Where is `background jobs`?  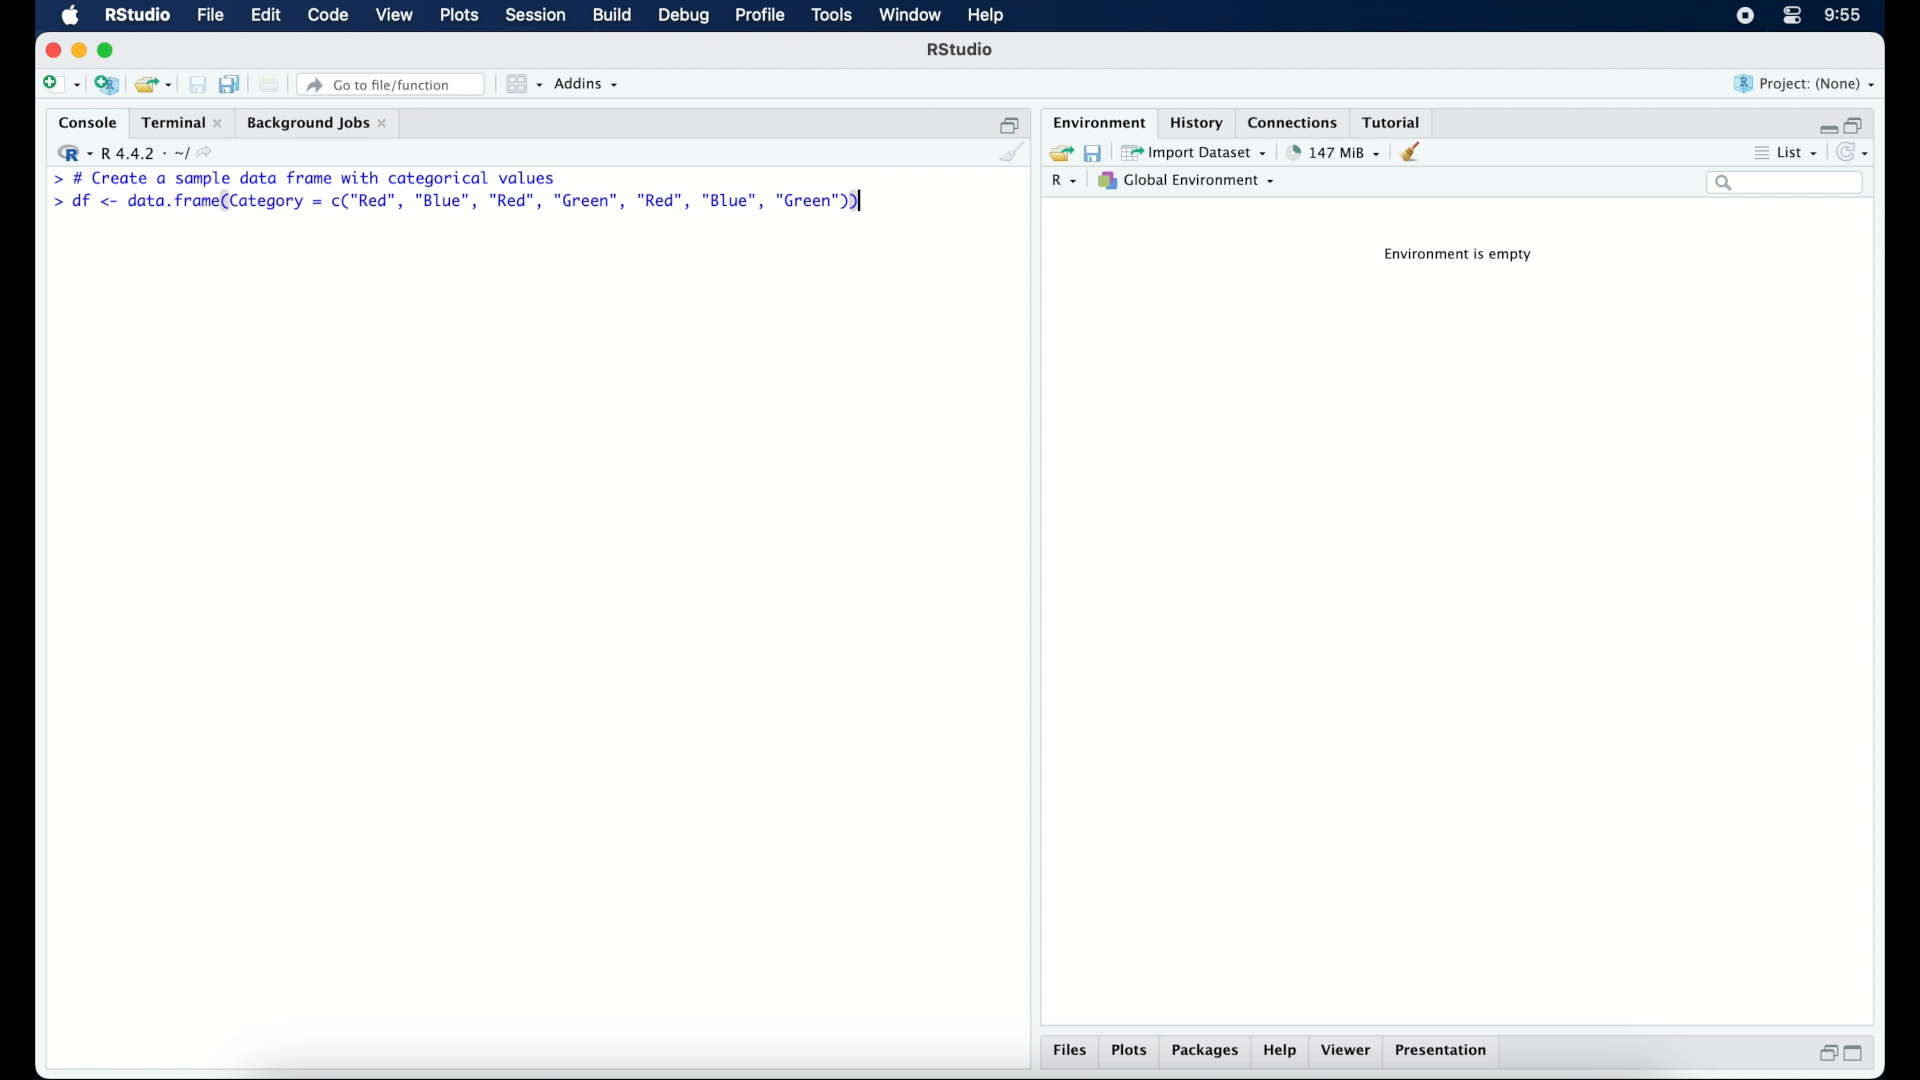 background jobs is located at coordinates (320, 122).